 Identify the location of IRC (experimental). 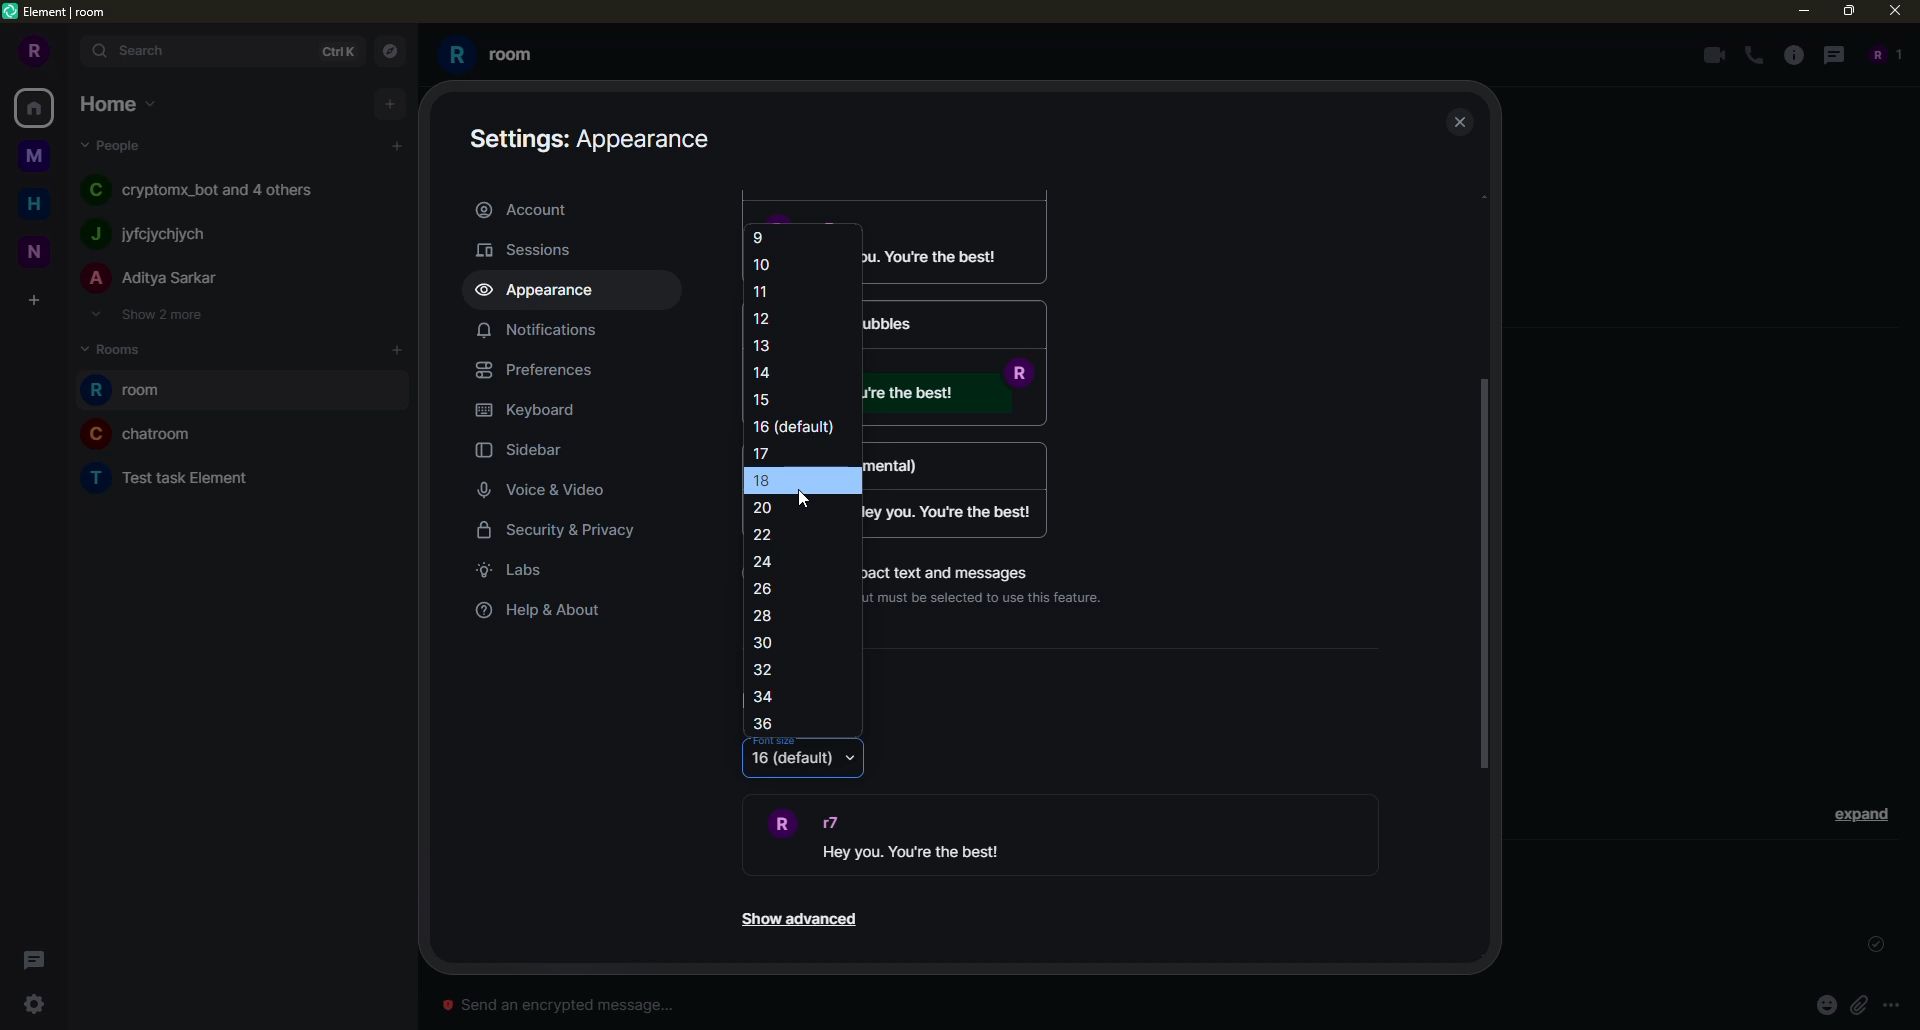
(947, 461).